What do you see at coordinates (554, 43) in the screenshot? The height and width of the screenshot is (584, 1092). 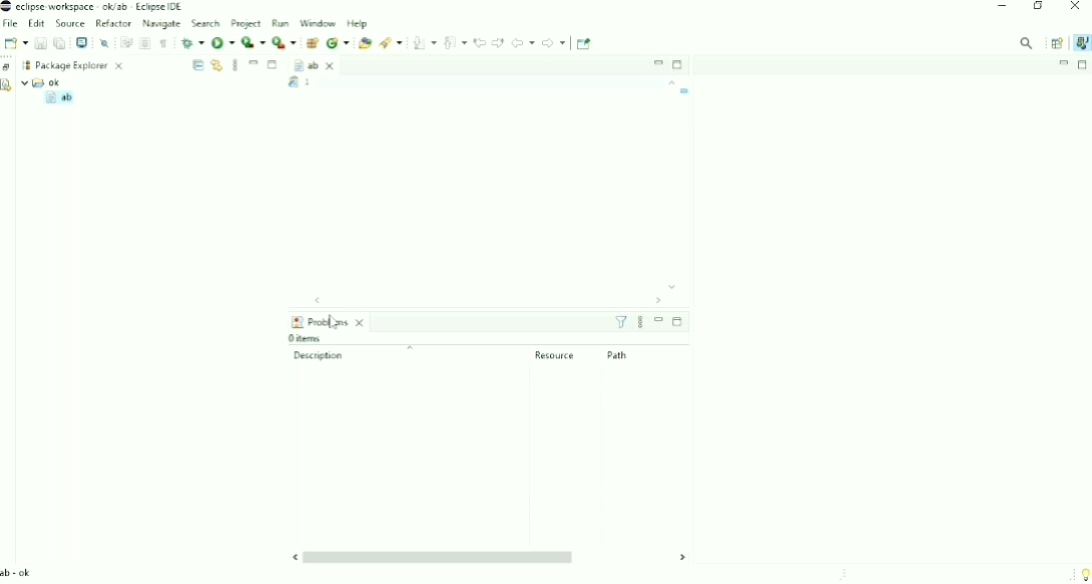 I see `Forward` at bounding box center [554, 43].